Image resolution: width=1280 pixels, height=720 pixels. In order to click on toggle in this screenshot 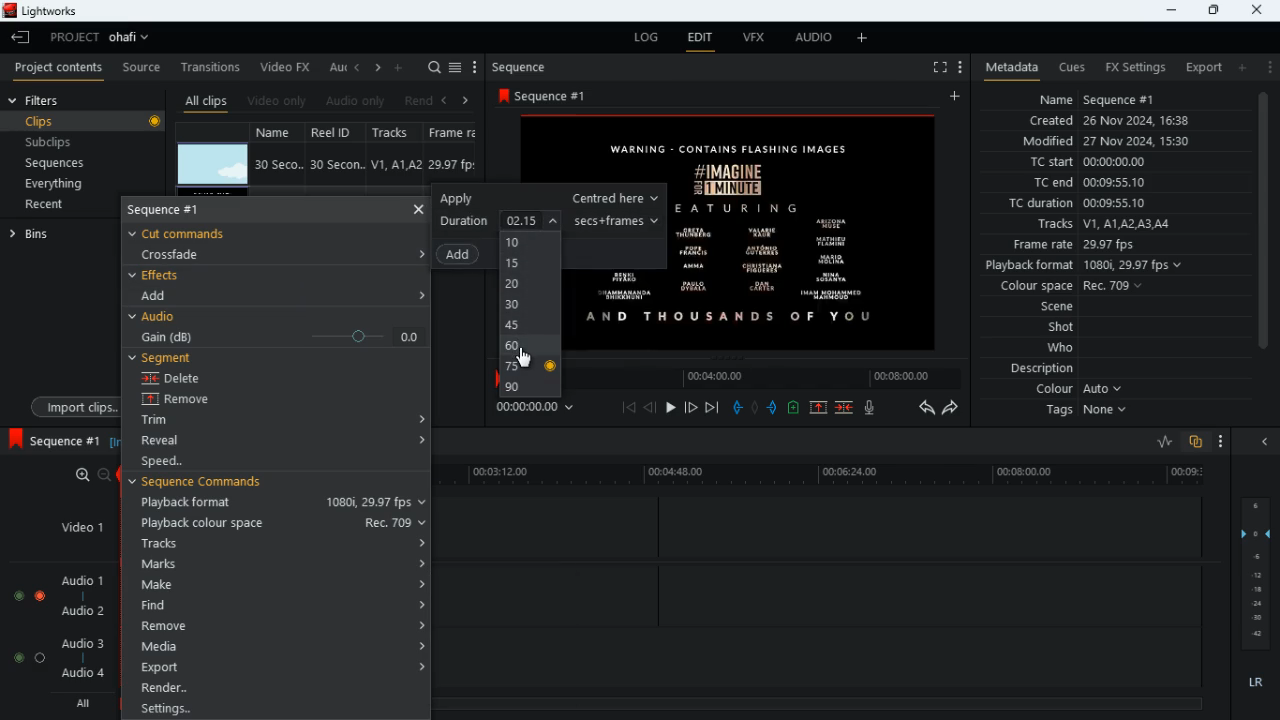, I will do `click(14, 657)`.